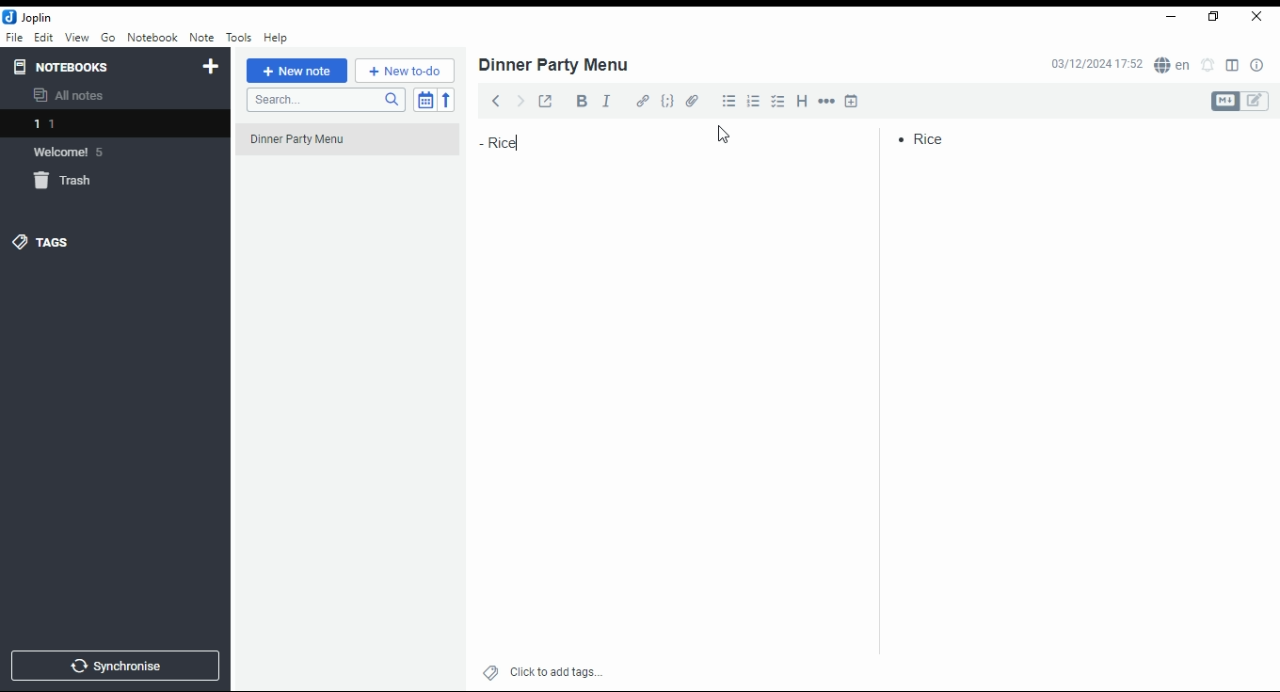 The width and height of the screenshot is (1280, 692). Describe the element at coordinates (1208, 65) in the screenshot. I see `set alarm` at that location.